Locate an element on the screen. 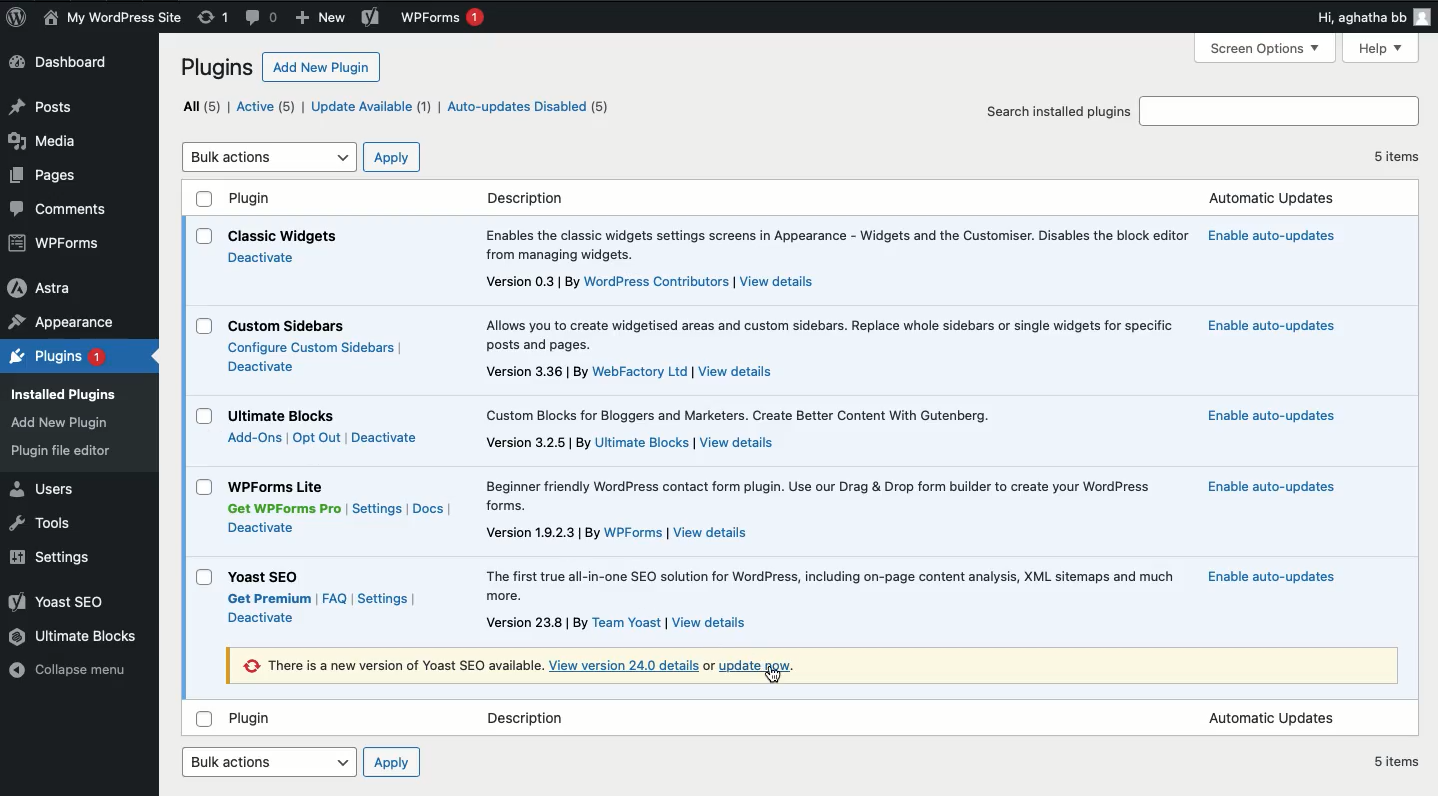 This screenshot has height=796, width=1438. Search plugins is located at coordinates (1058, 110).